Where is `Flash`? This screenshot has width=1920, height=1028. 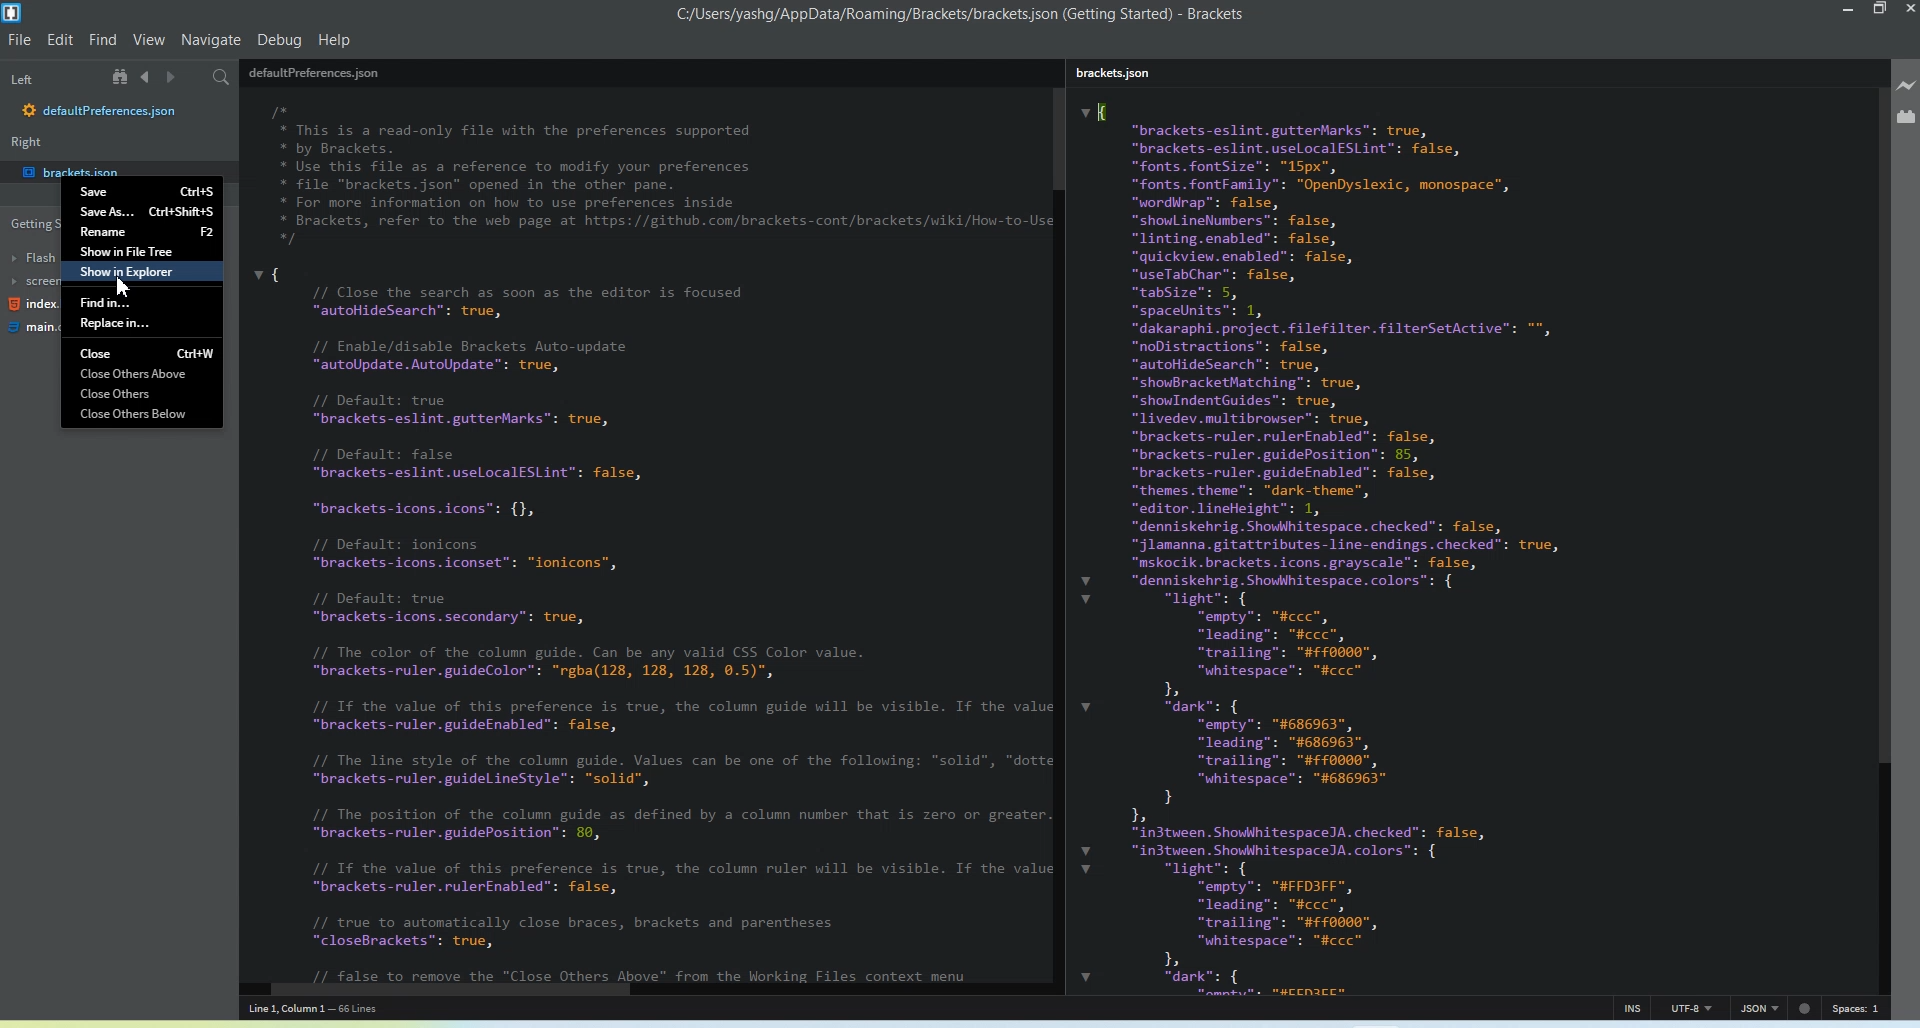 Flash is located at coordinates (31, 257).